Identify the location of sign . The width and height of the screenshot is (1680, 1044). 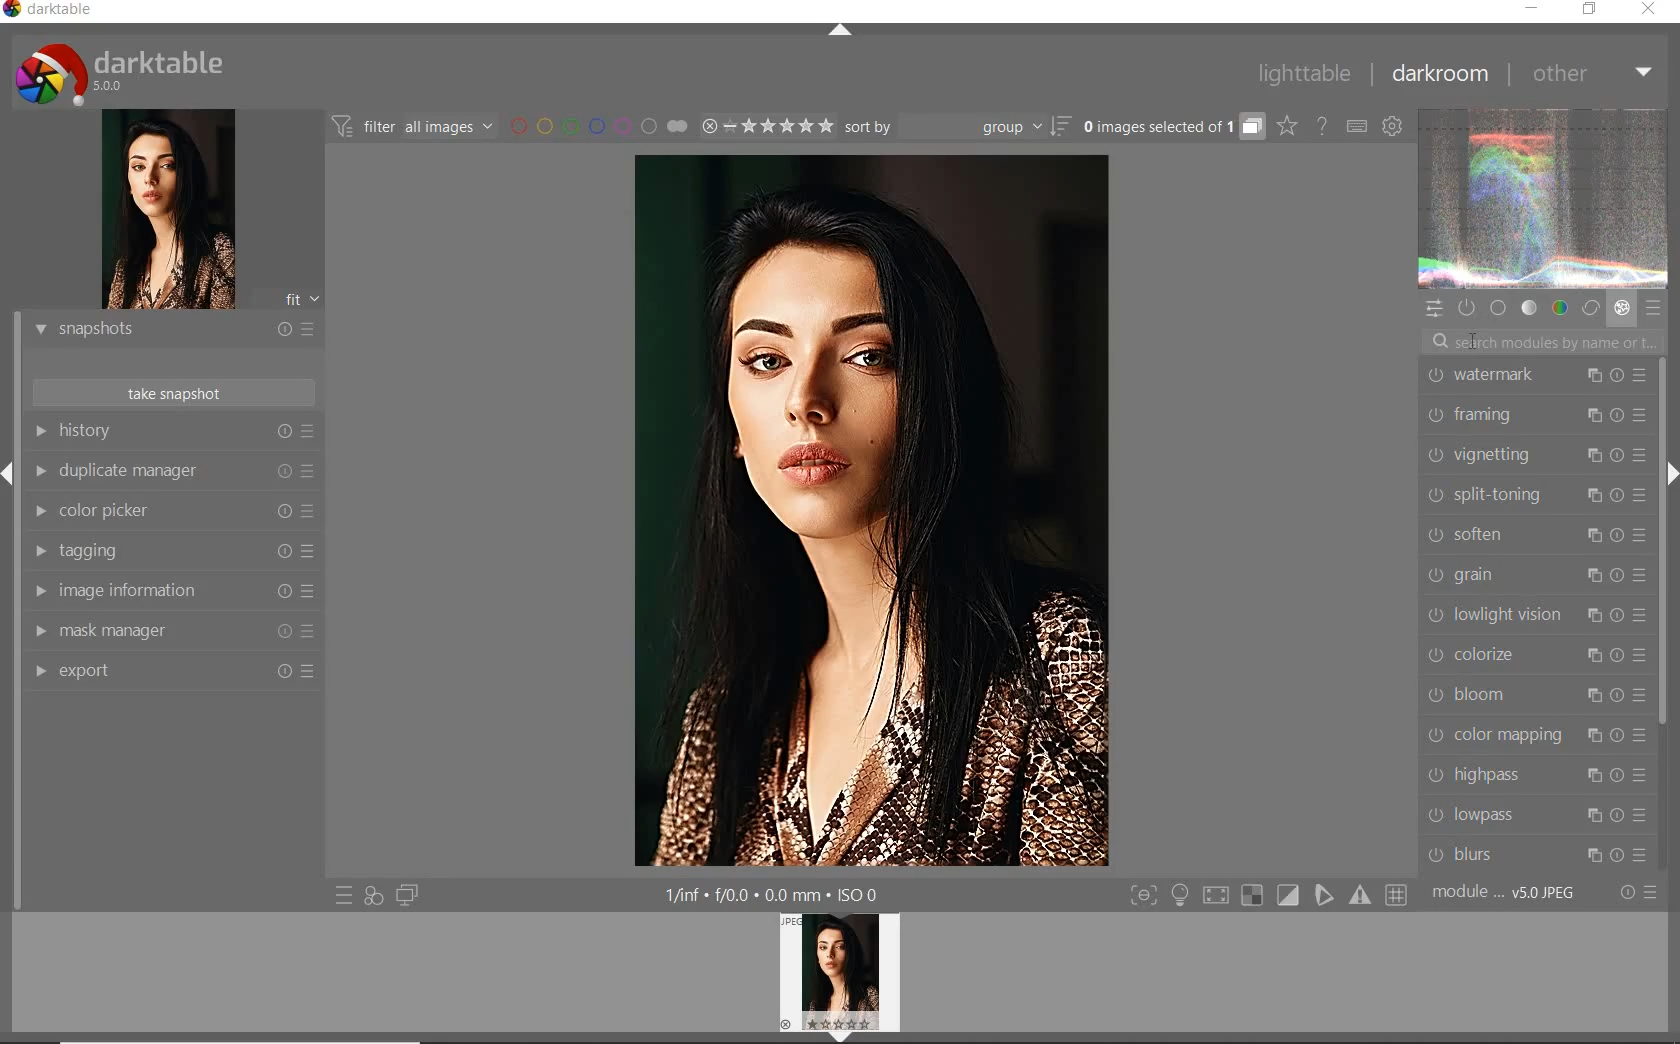
(1401, 897).